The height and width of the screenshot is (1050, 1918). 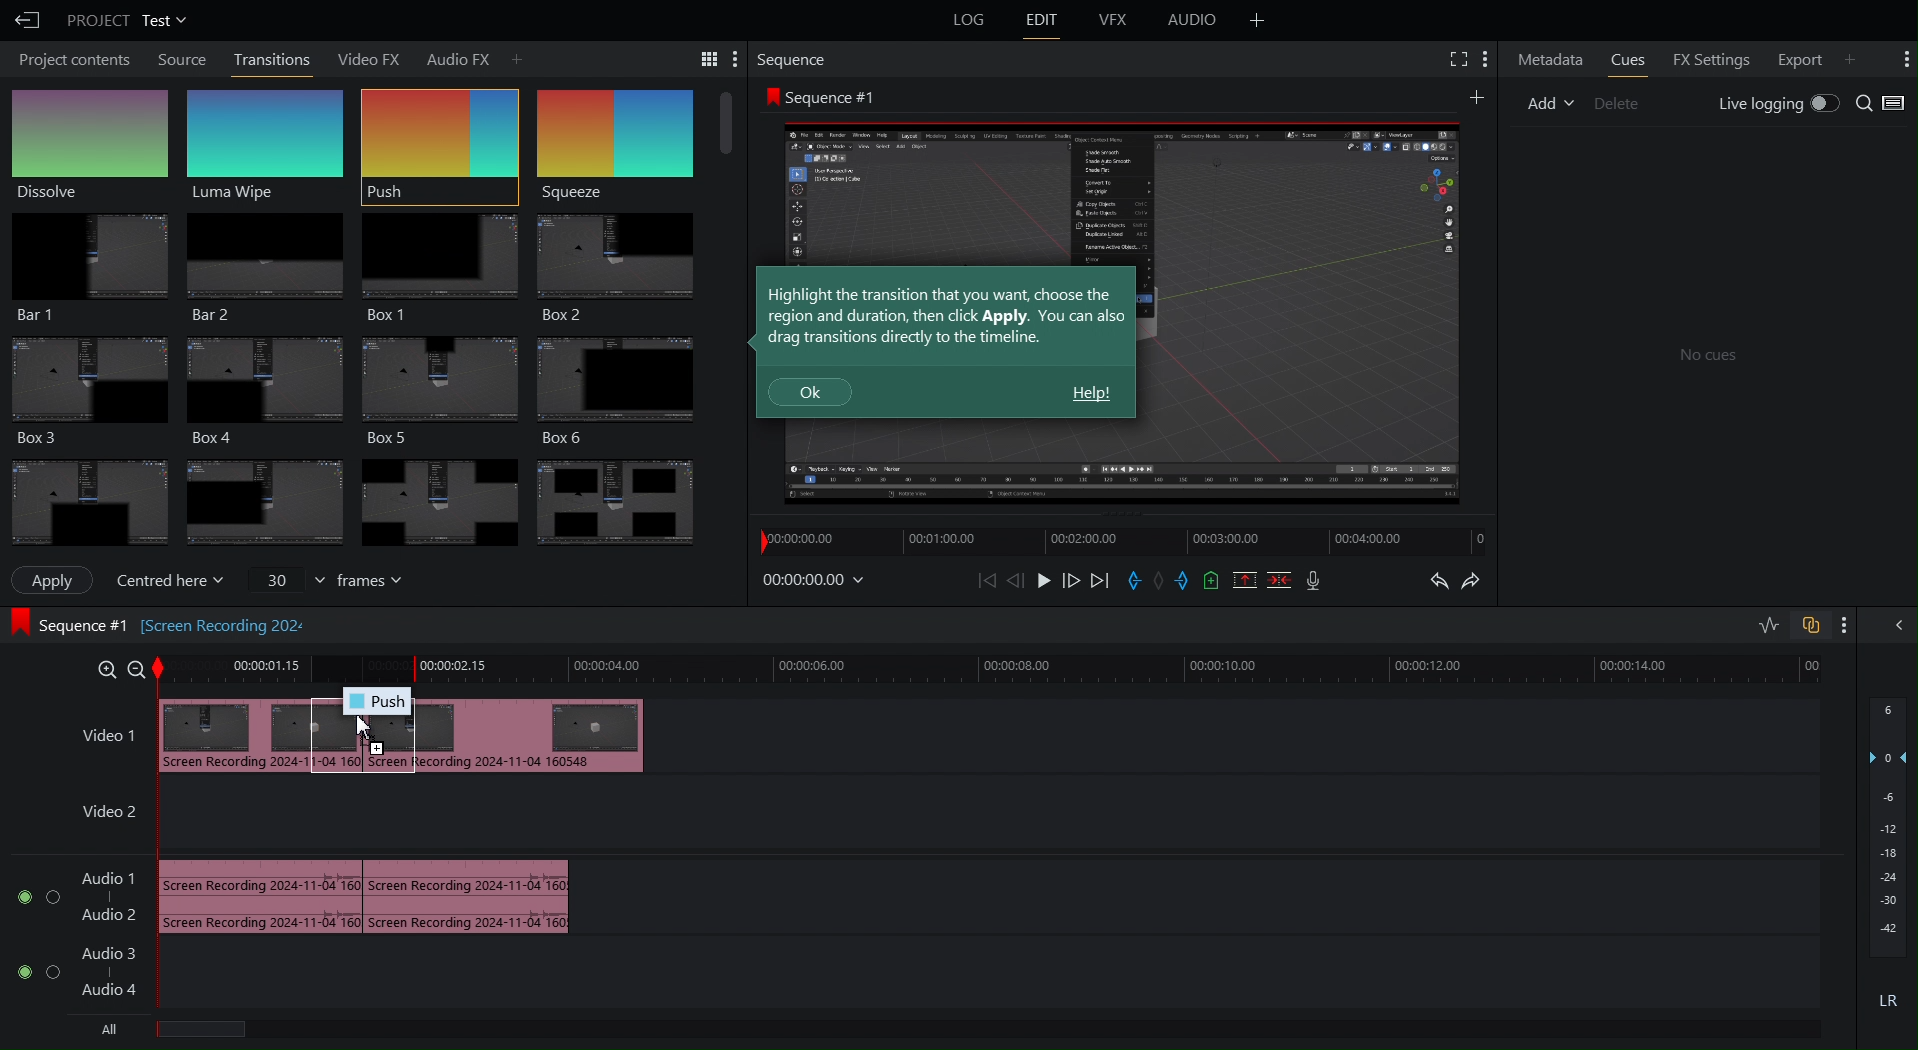 I want to click on Remove Selected Part, so click(x=1243, y=579).